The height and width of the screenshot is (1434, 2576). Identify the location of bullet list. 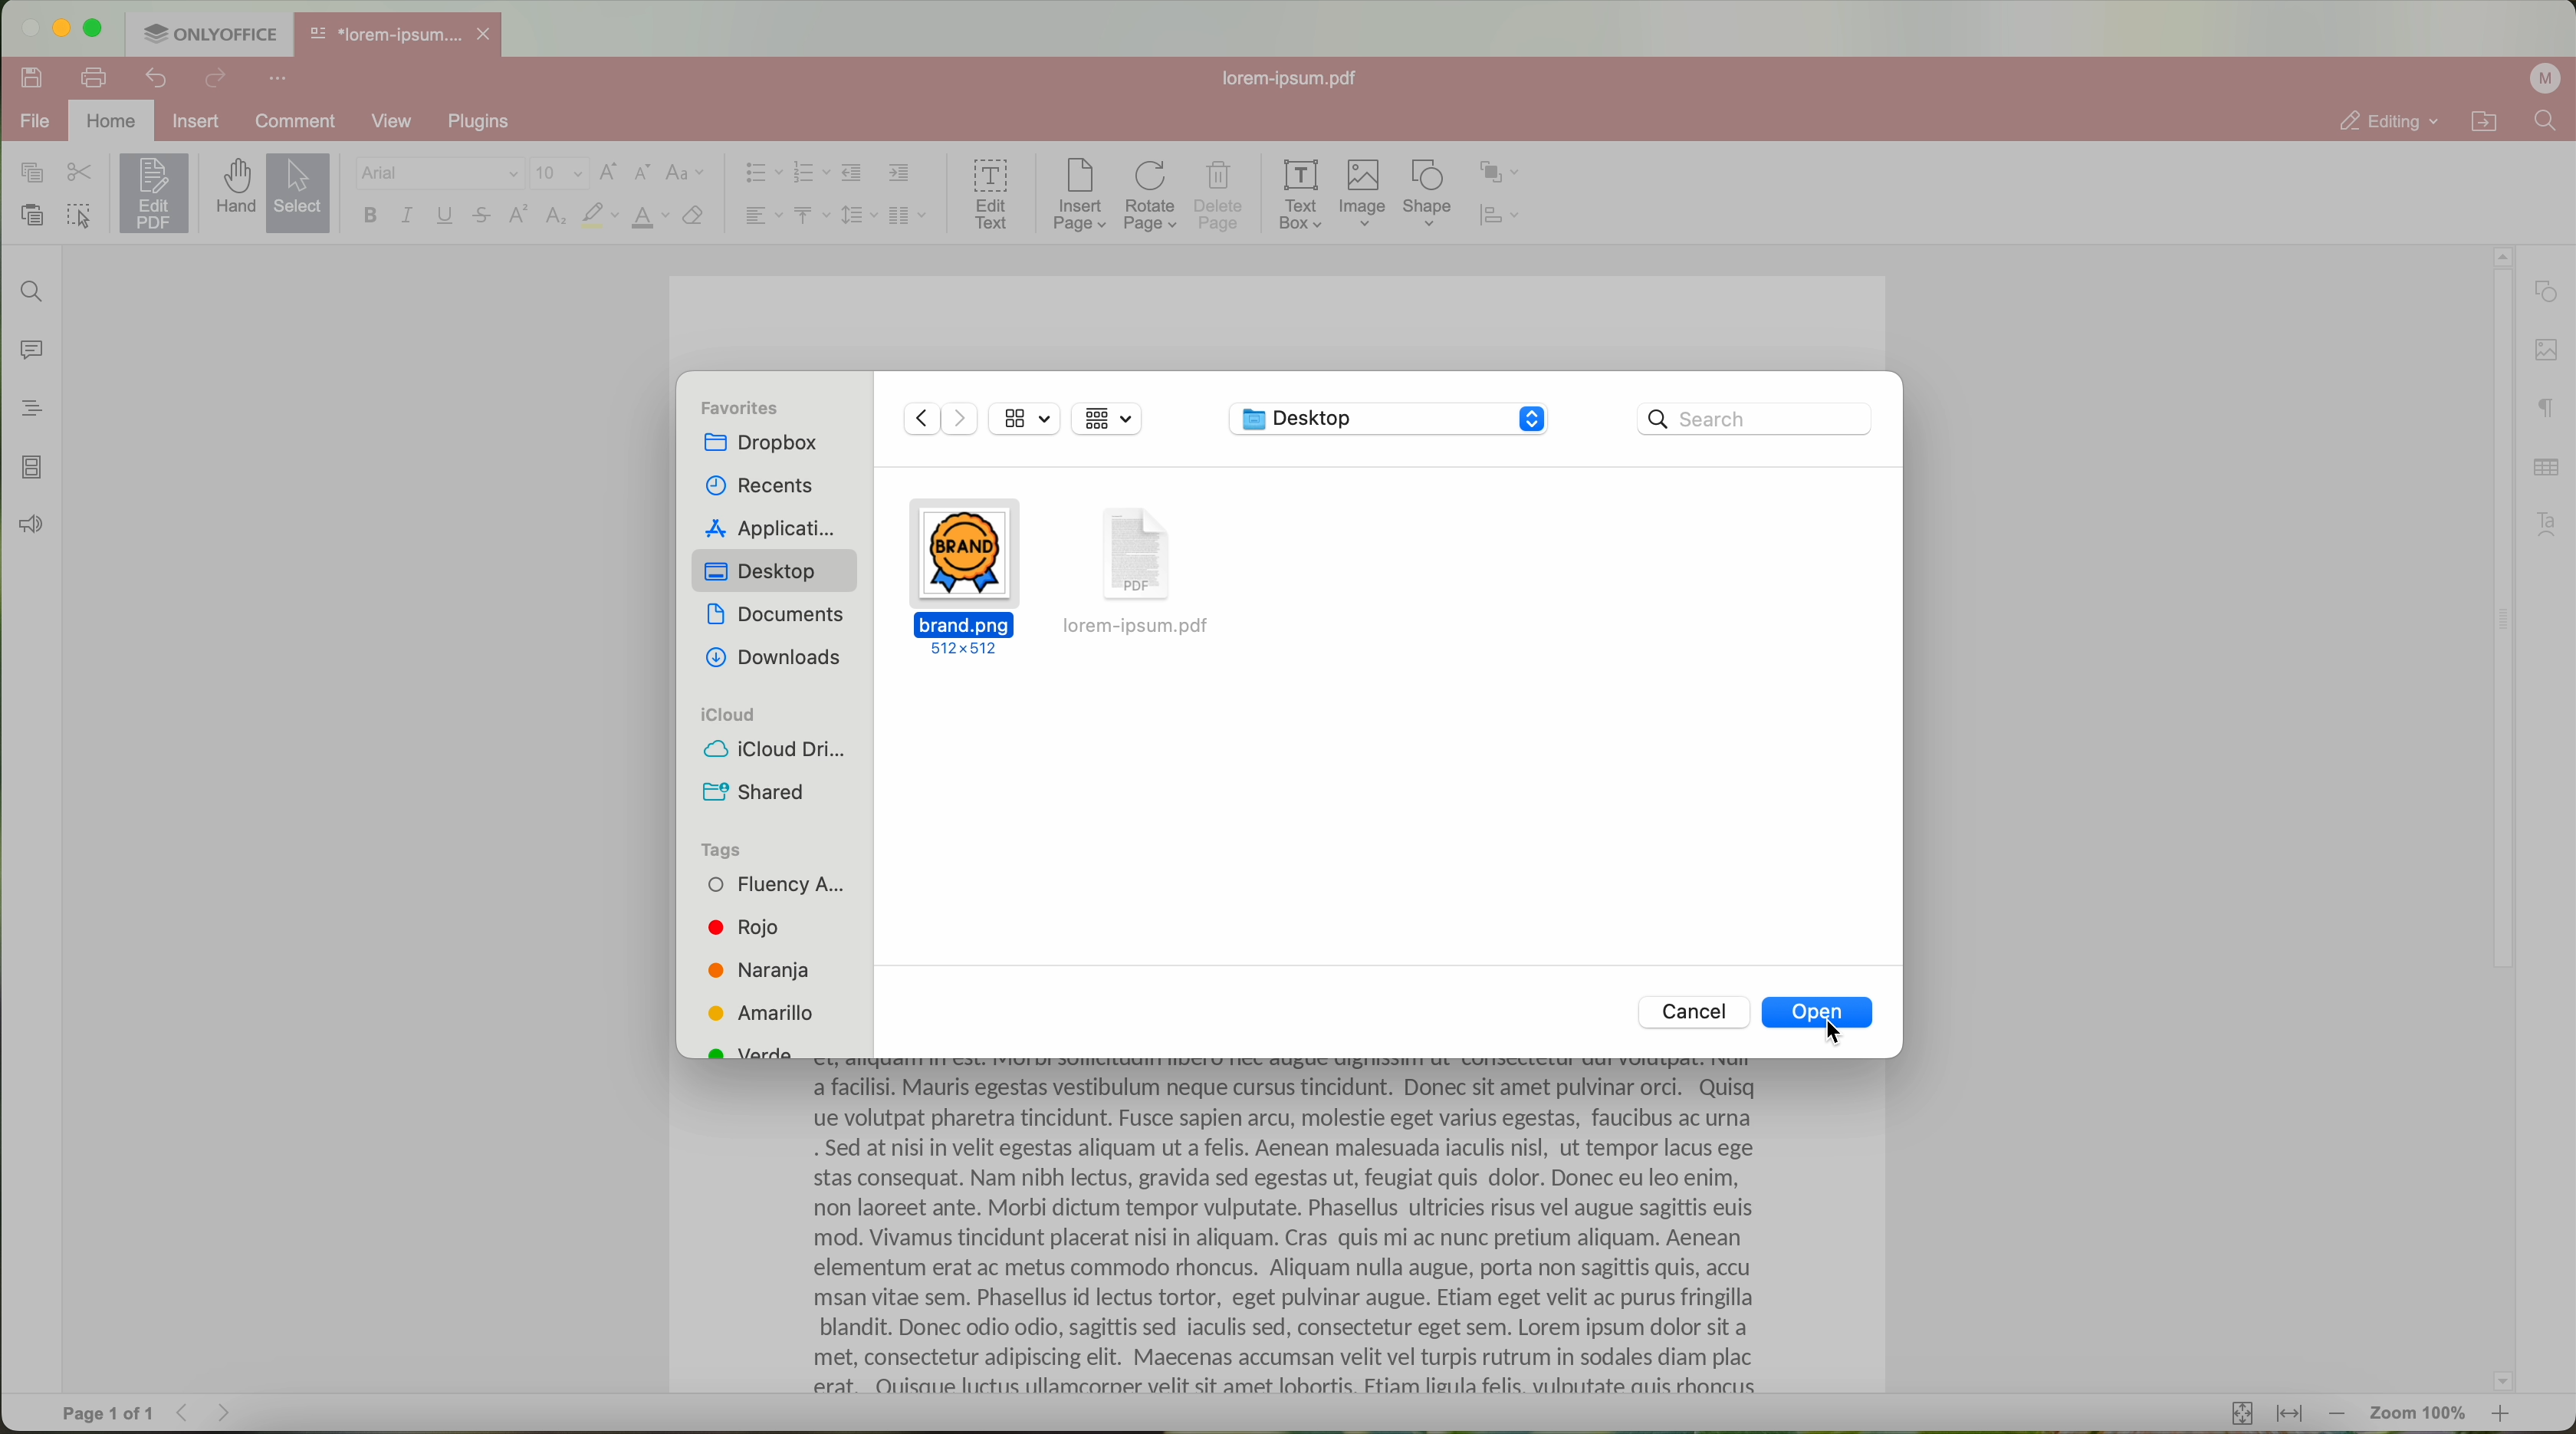
(758, 174).